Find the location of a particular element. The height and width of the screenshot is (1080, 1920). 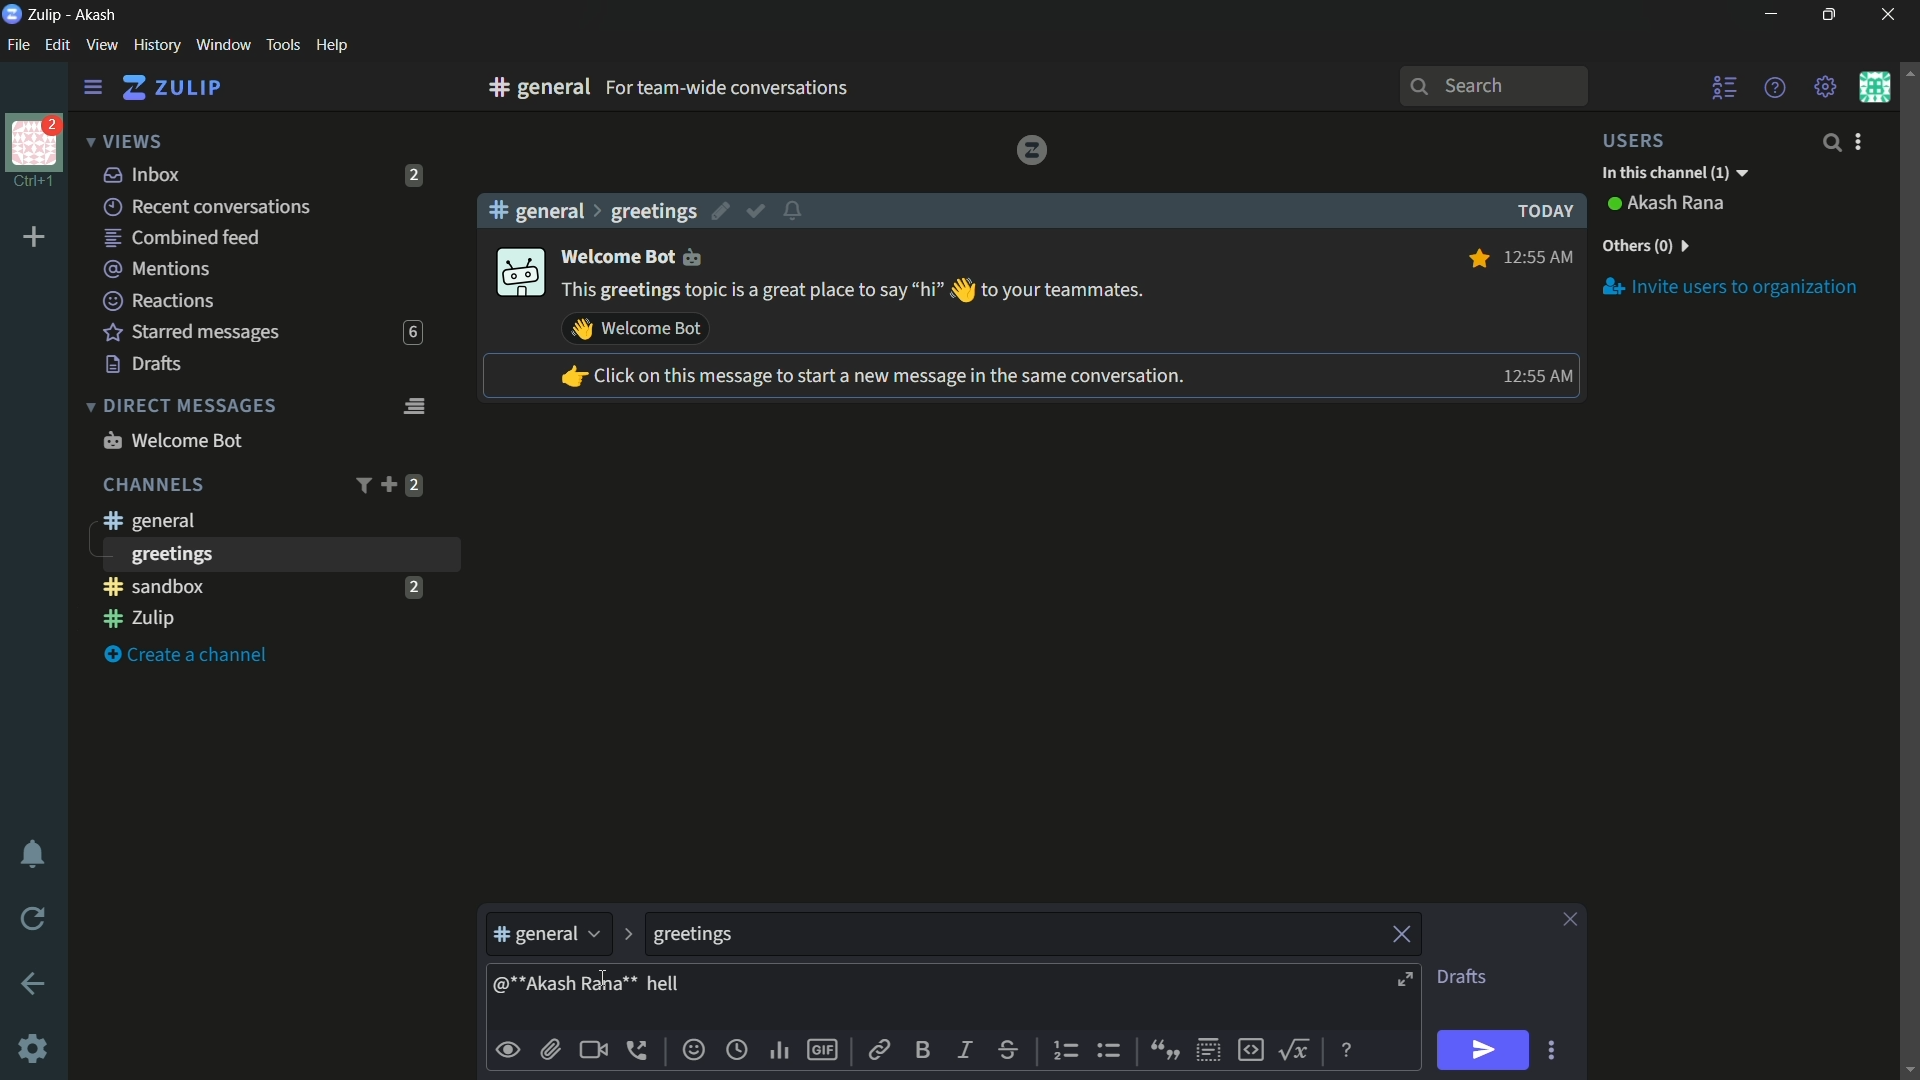

view menu is located at coordinates (101, 44).